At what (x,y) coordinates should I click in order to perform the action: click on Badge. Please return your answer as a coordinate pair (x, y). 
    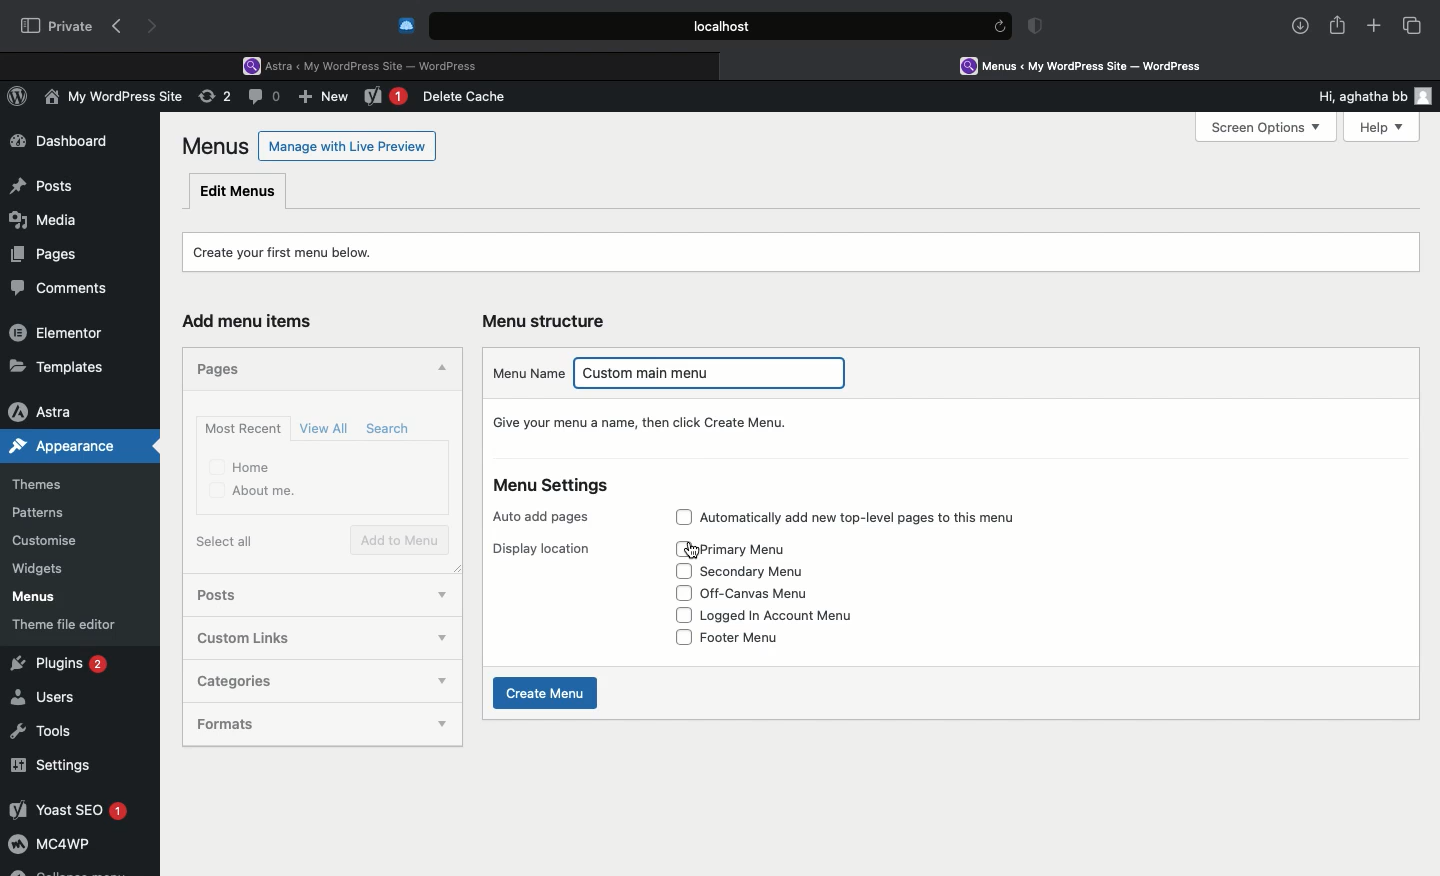
    Looking at the image, I should click on (1039, 28).